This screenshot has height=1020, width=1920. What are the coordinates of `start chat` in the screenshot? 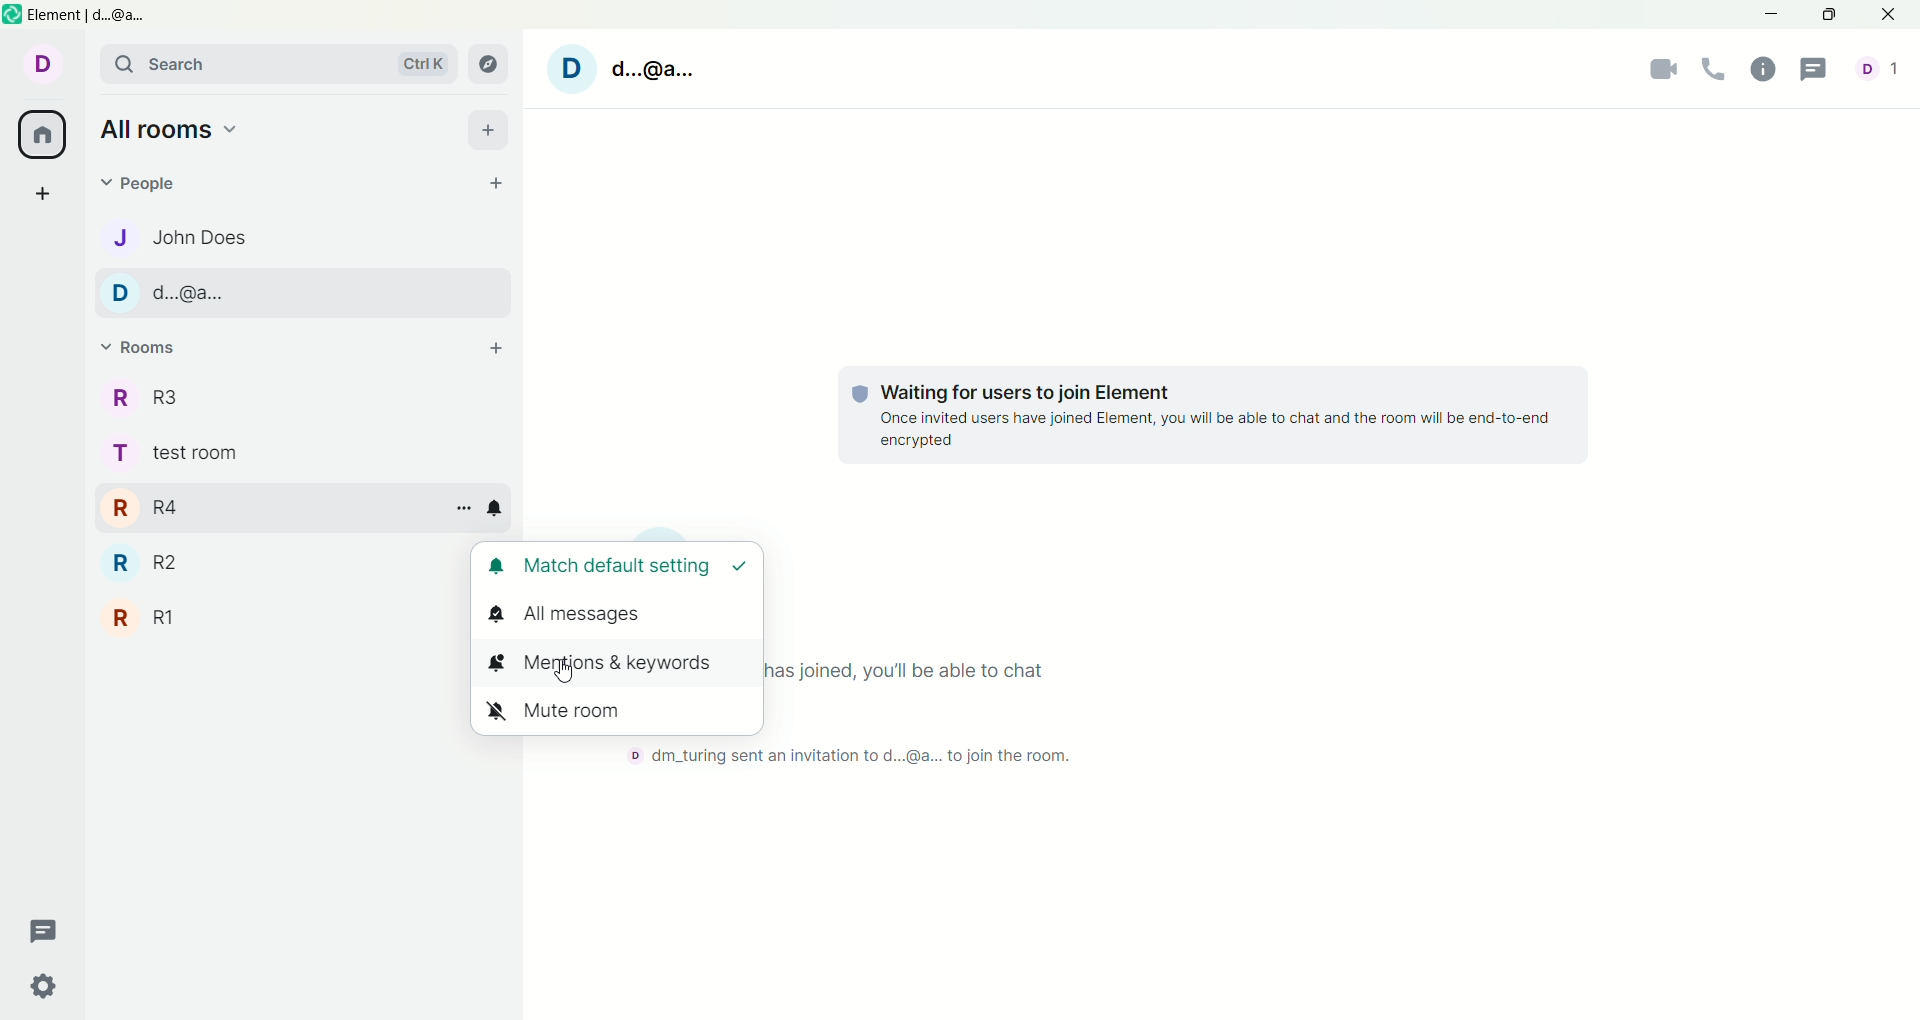 It's located at (495, 183).